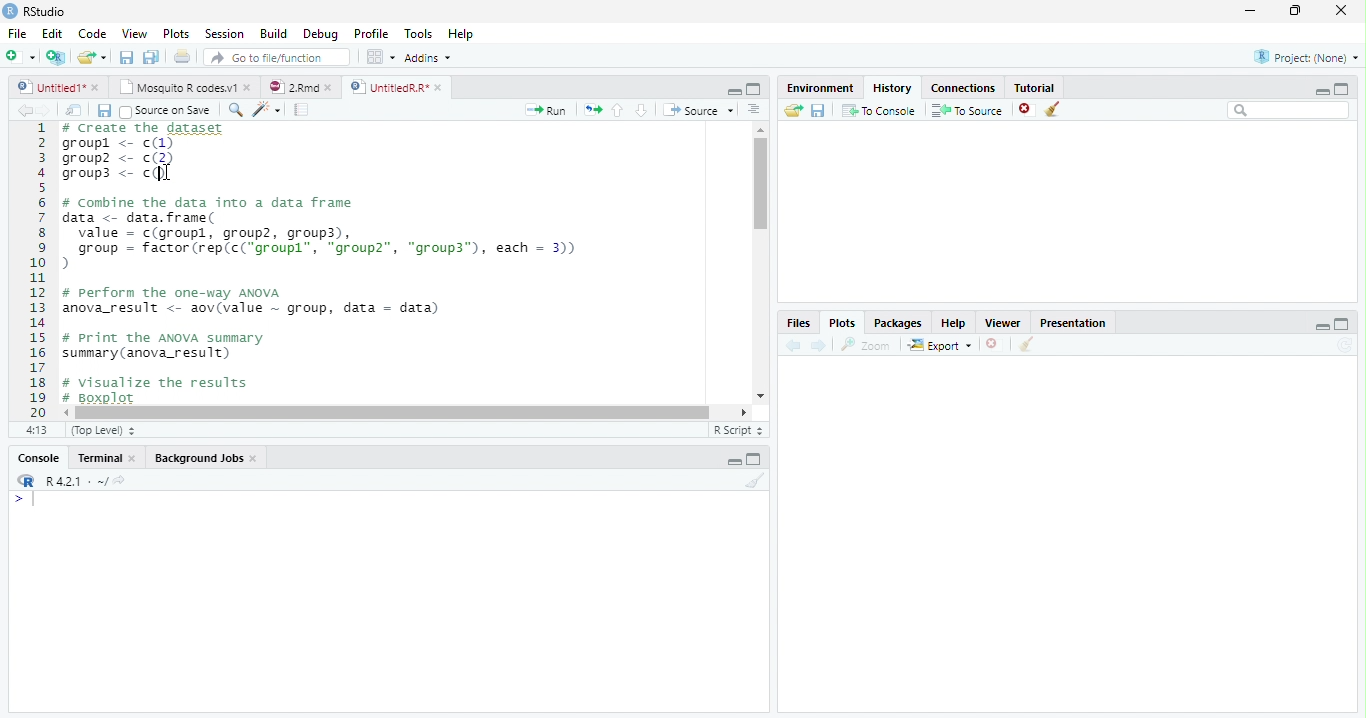 The width and height of the screenshot is (1366, 718). Describe the element at coordinates (56, 57) in the screenshot. I see `Create a Project` at that location.